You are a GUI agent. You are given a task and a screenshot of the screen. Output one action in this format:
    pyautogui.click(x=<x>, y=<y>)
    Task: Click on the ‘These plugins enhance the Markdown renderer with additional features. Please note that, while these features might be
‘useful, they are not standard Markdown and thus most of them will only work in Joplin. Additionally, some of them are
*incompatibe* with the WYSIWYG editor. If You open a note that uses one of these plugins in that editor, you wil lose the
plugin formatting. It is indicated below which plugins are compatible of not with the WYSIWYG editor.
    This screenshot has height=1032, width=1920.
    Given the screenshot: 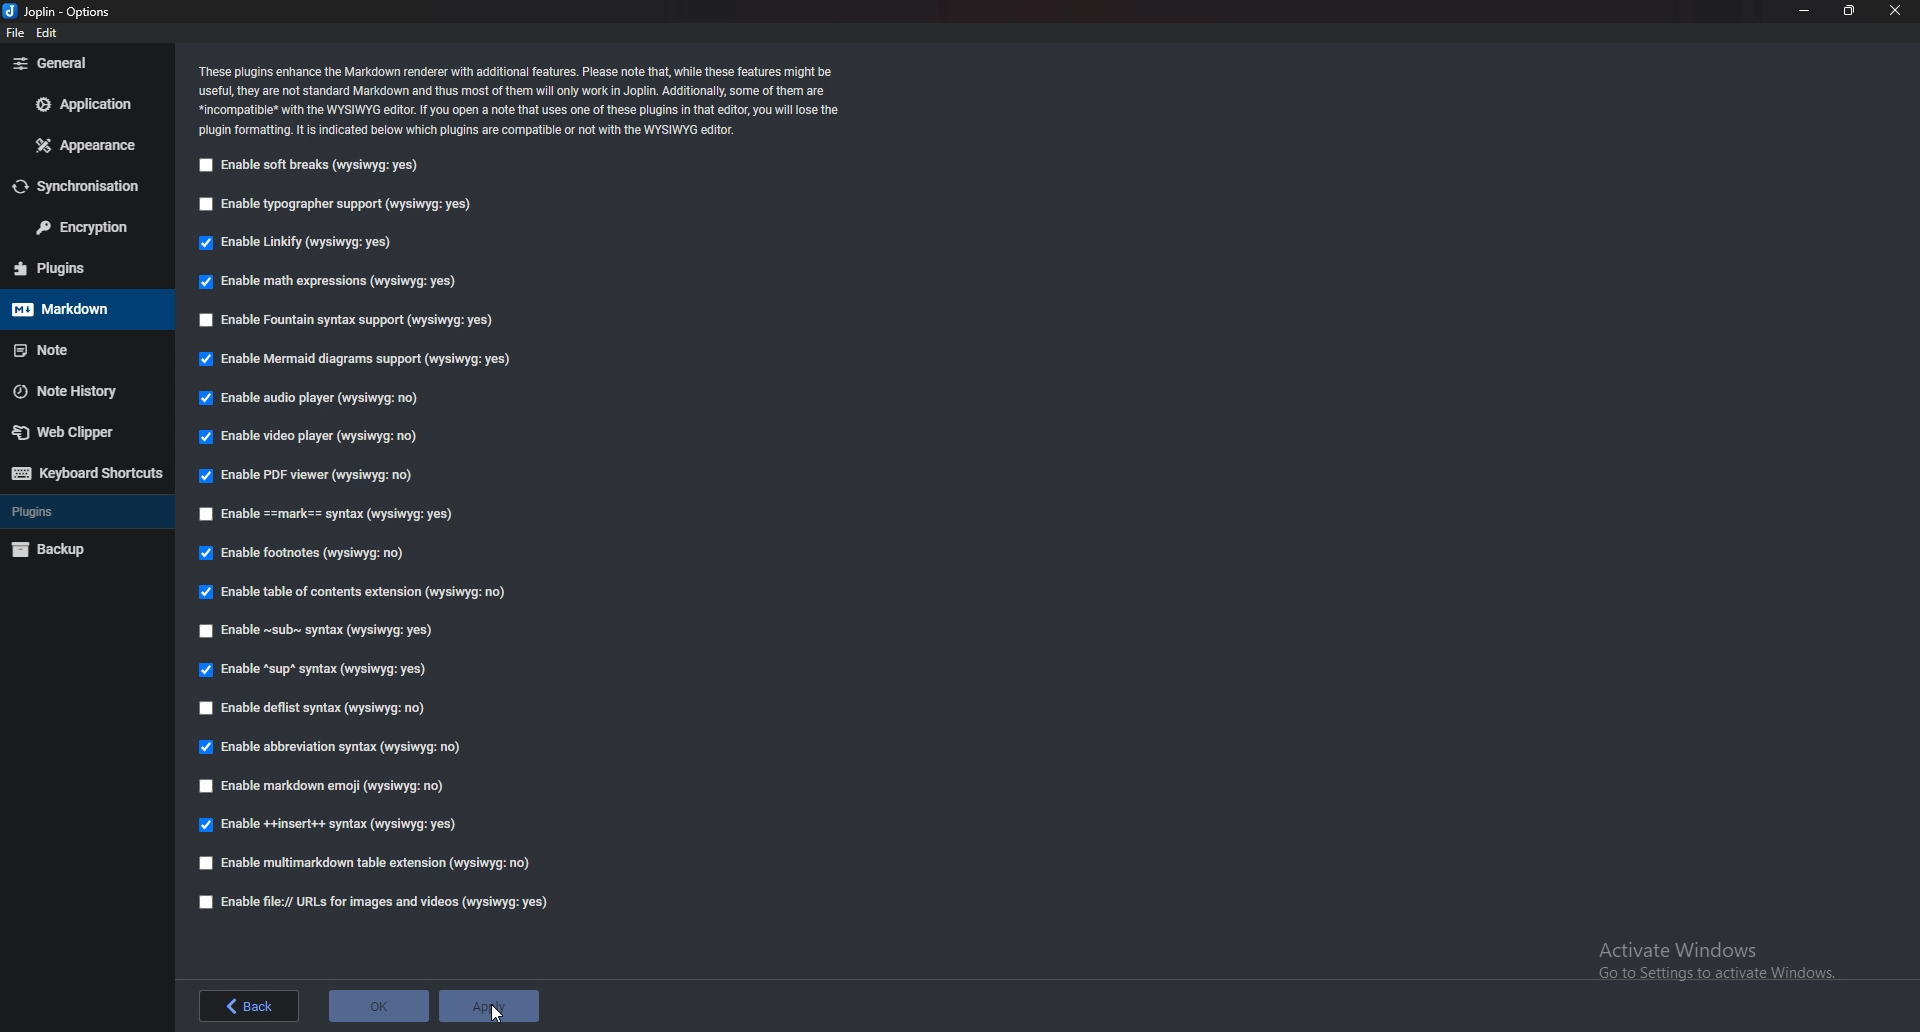 What is the action you would take?
    pyautogui.click(x=531, y=102)
    